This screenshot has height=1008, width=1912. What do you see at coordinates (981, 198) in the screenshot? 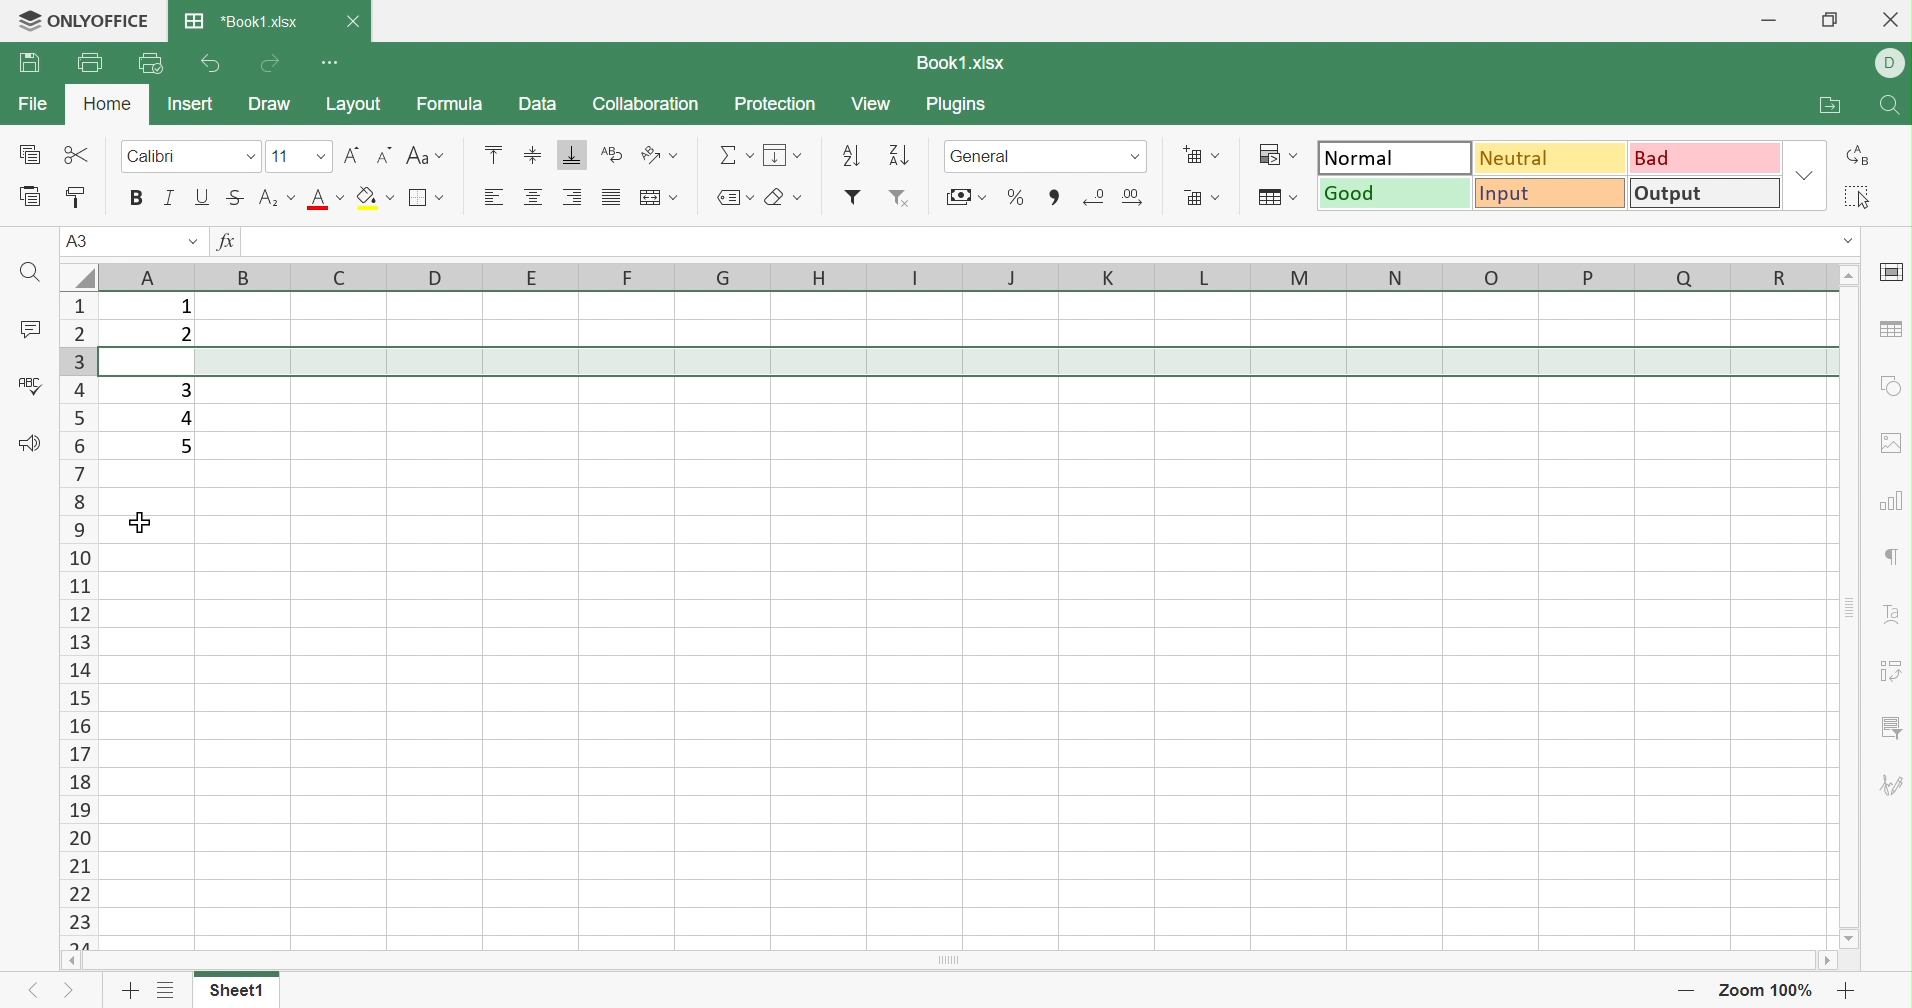
I see `Drop Down` at bounding box center [981, 198].